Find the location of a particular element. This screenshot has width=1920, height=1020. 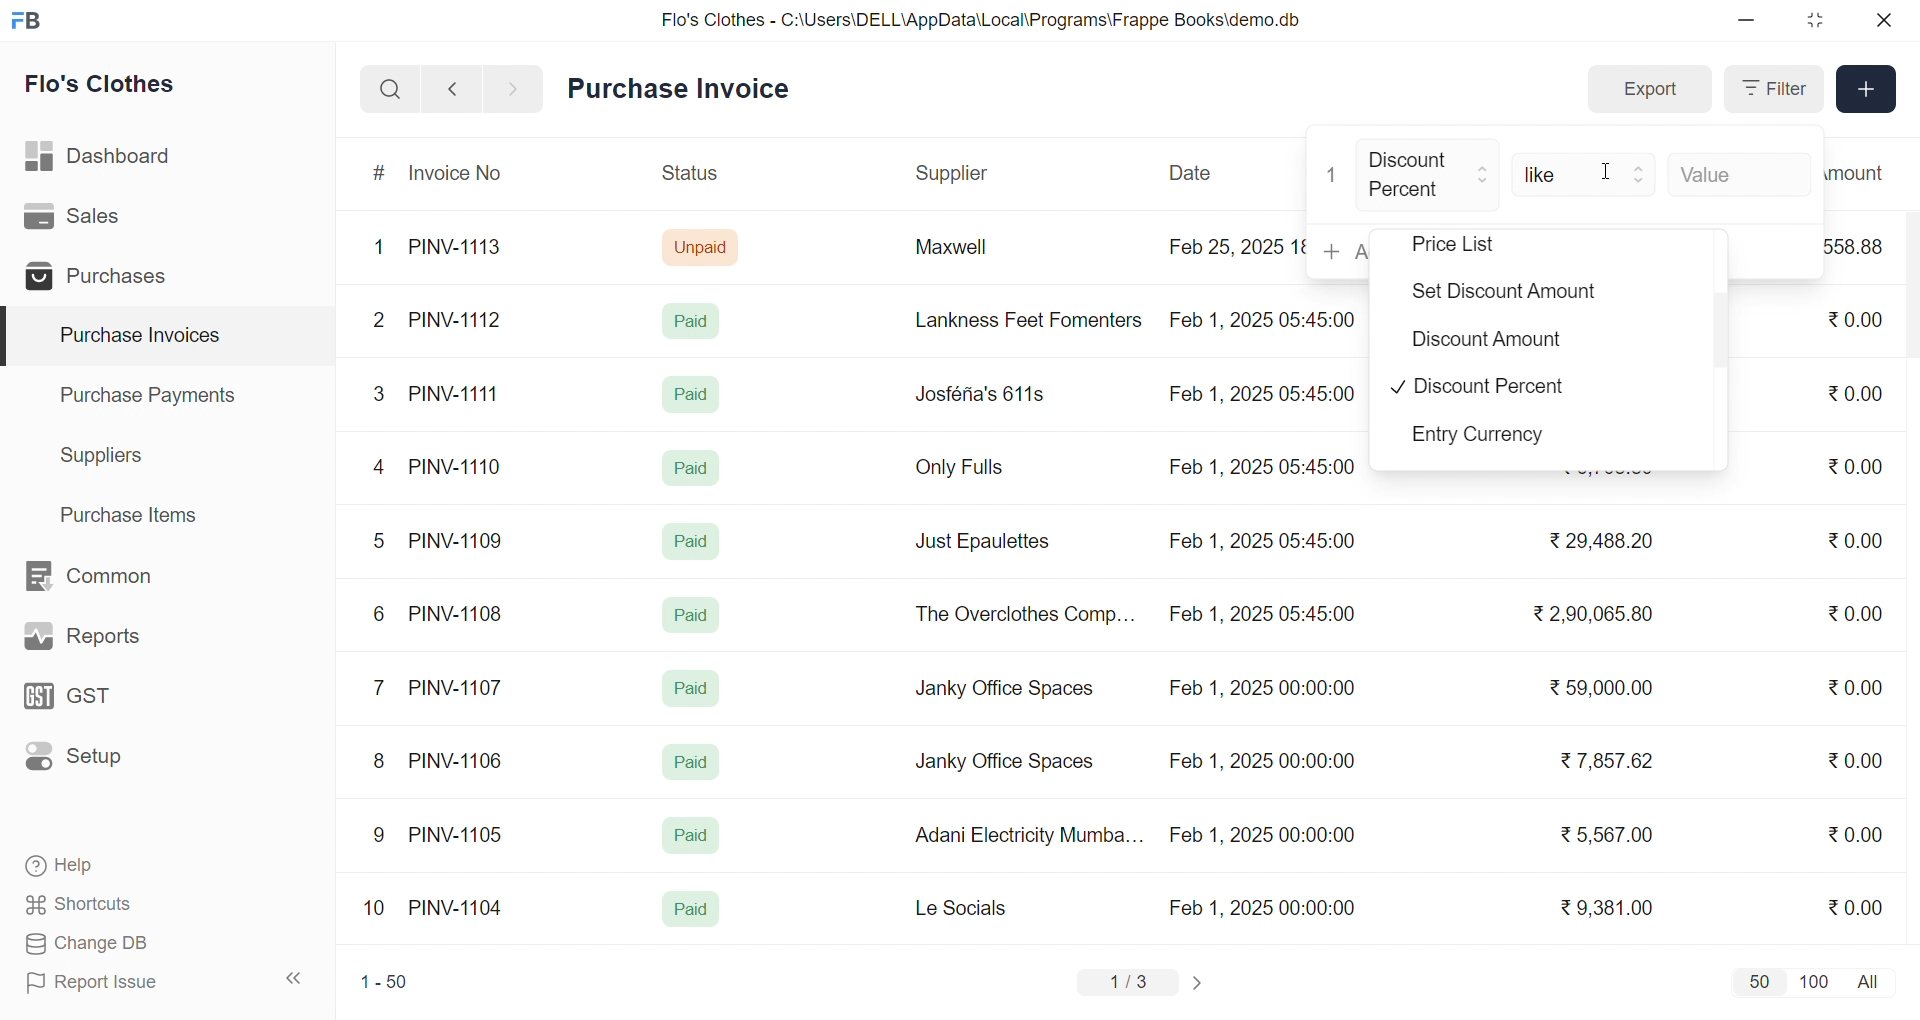

₹0.00 is located at coordinates (1852, 321).